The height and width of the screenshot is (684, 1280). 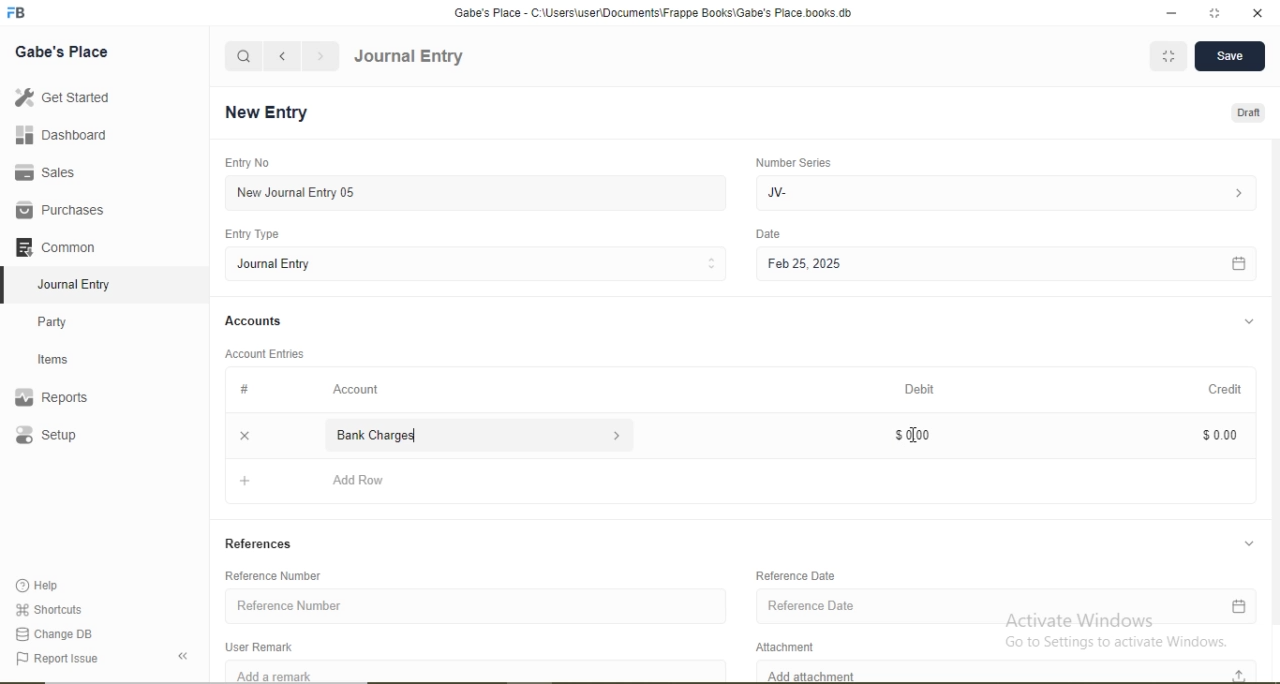 What do you see at coordinates (1005, 265) in the screenshot?
I see `Feb 25, 2025` at bounding box center [1005, 265].